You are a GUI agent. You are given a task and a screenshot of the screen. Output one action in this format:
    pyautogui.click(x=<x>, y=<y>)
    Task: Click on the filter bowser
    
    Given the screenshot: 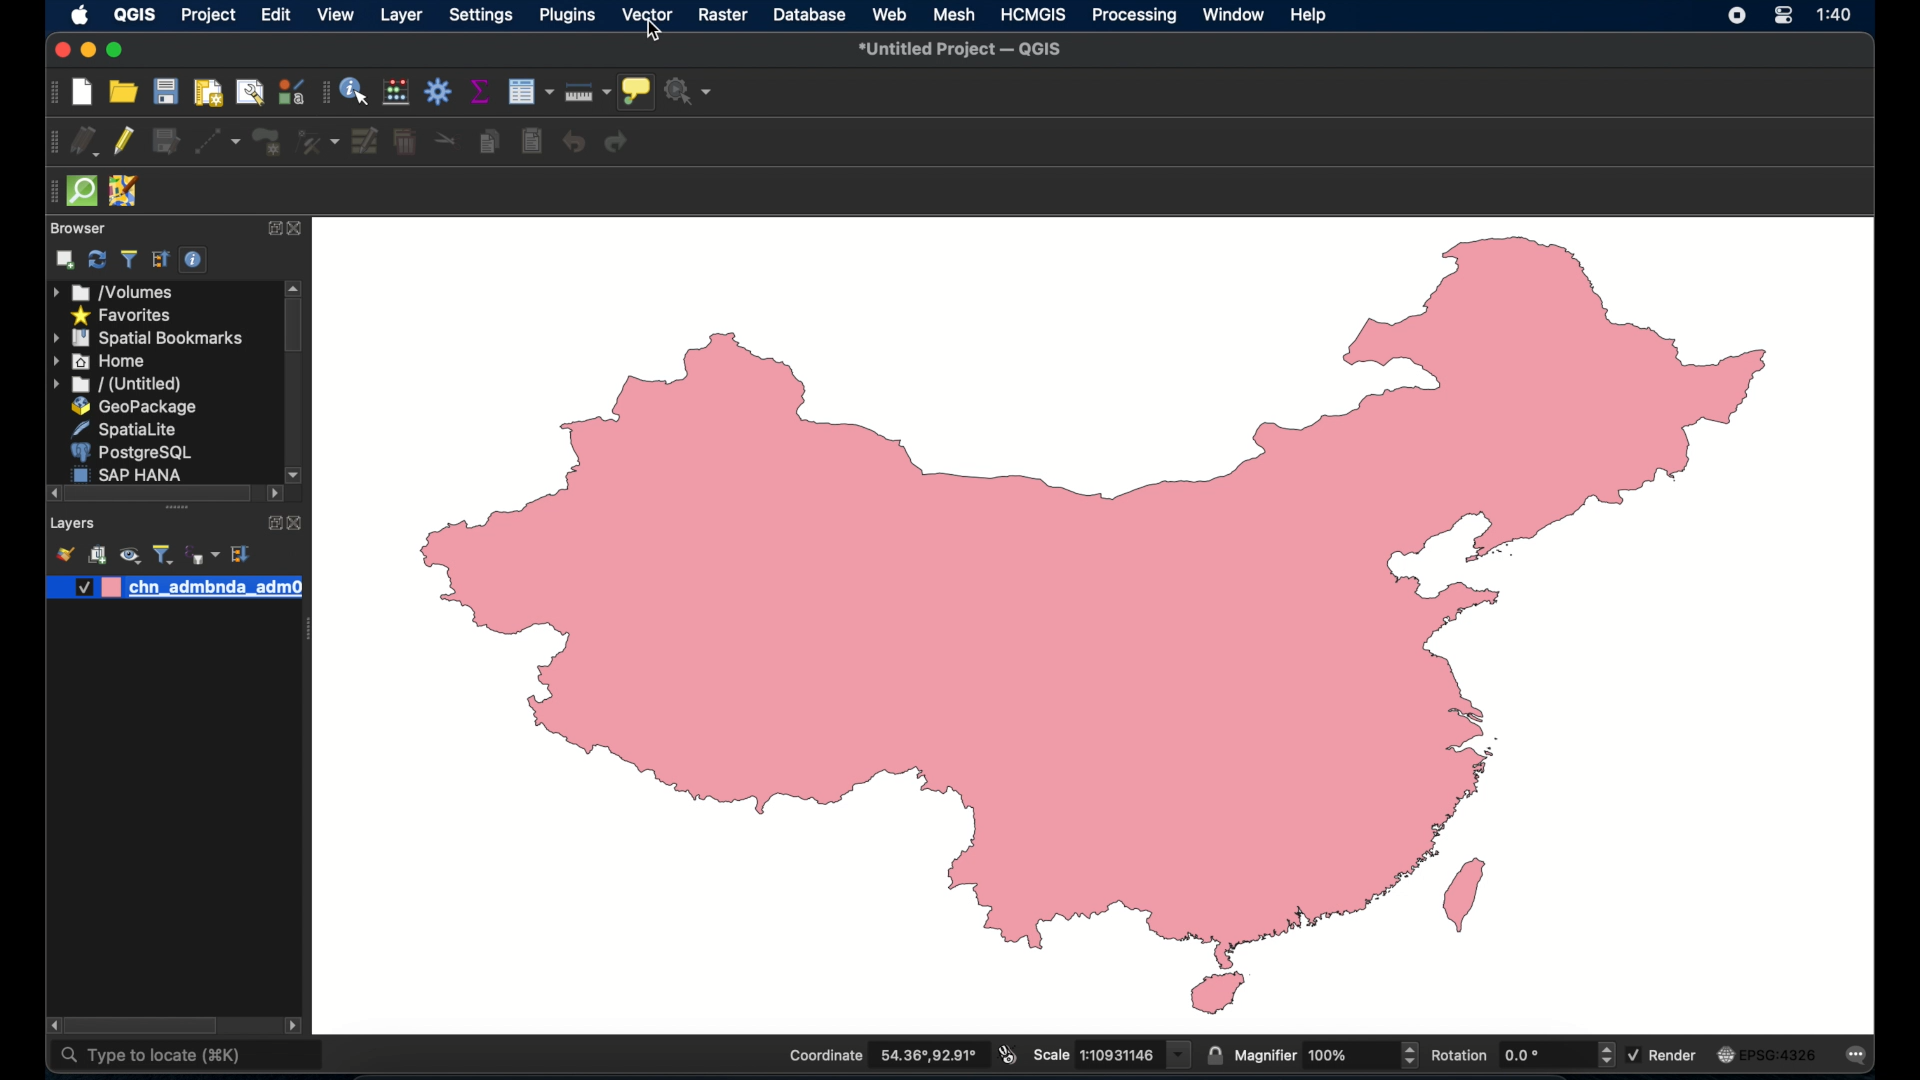 What is the action you would take?
    pyautogui.click(x=127, y=259)
    